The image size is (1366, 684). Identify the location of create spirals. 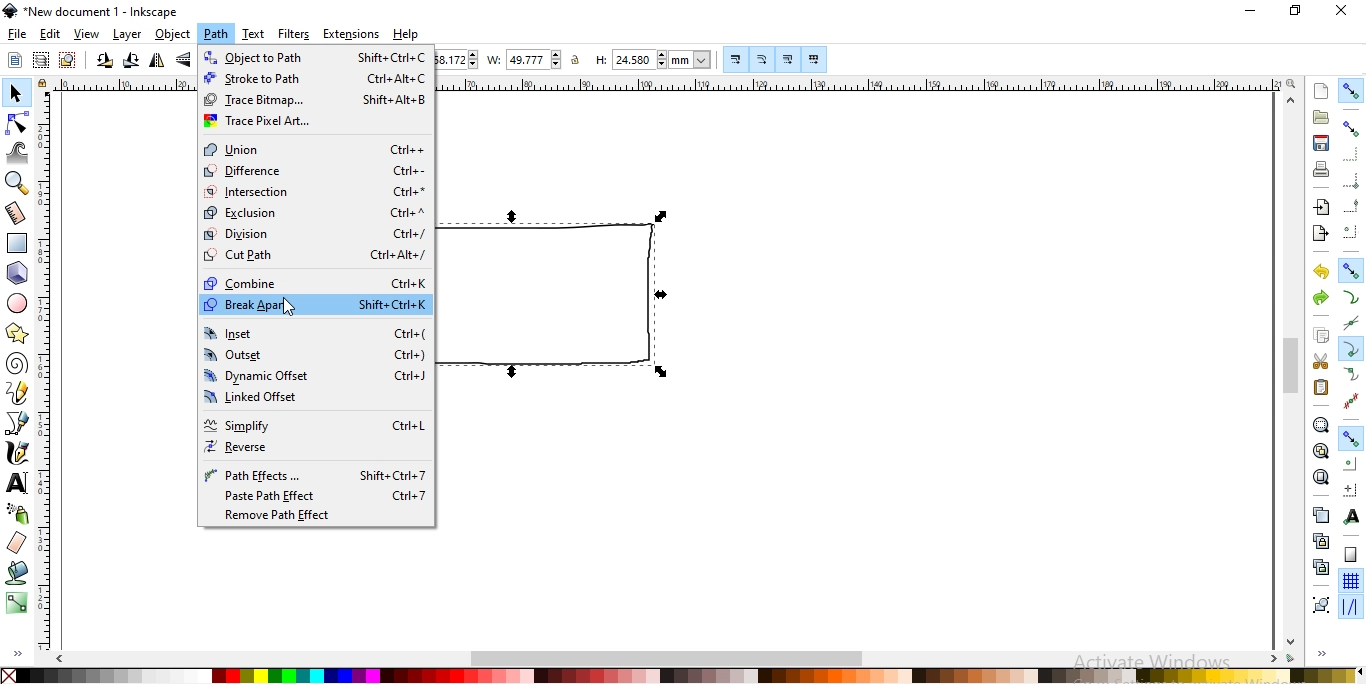
(18, 364).